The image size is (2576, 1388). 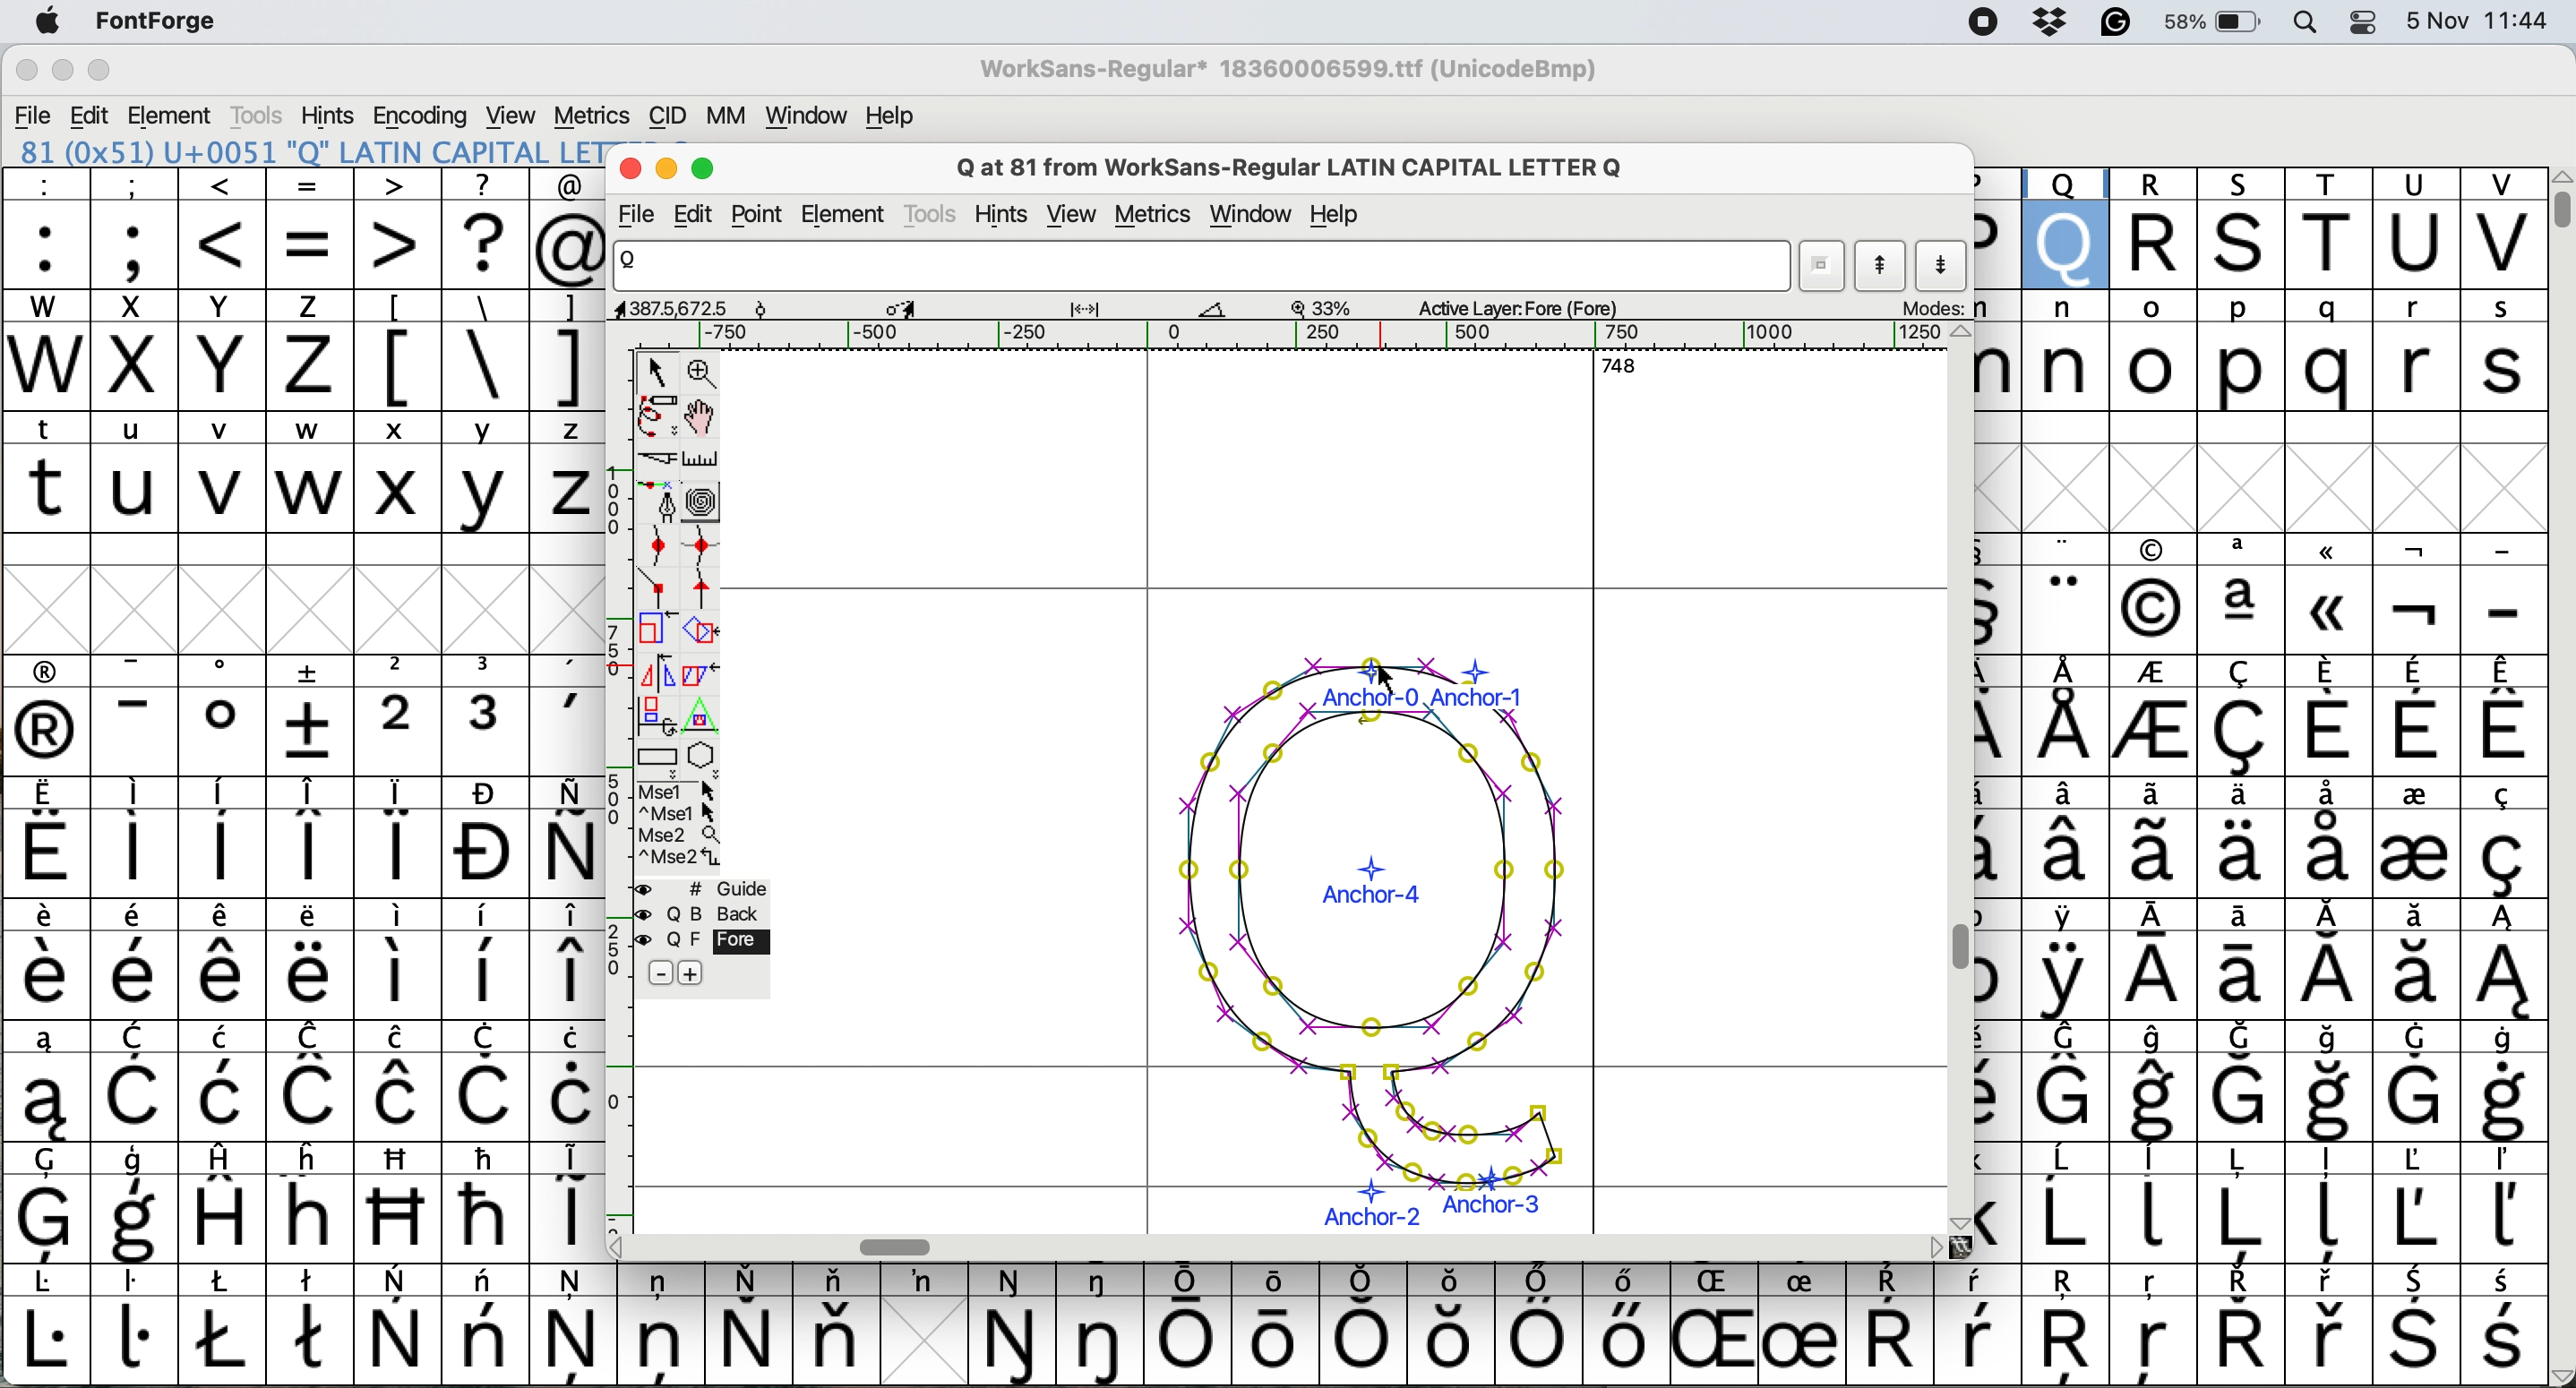 What do you see at coordinates (641, 216) in the screenshot?
I see `file` at bounding box center [641, 216].